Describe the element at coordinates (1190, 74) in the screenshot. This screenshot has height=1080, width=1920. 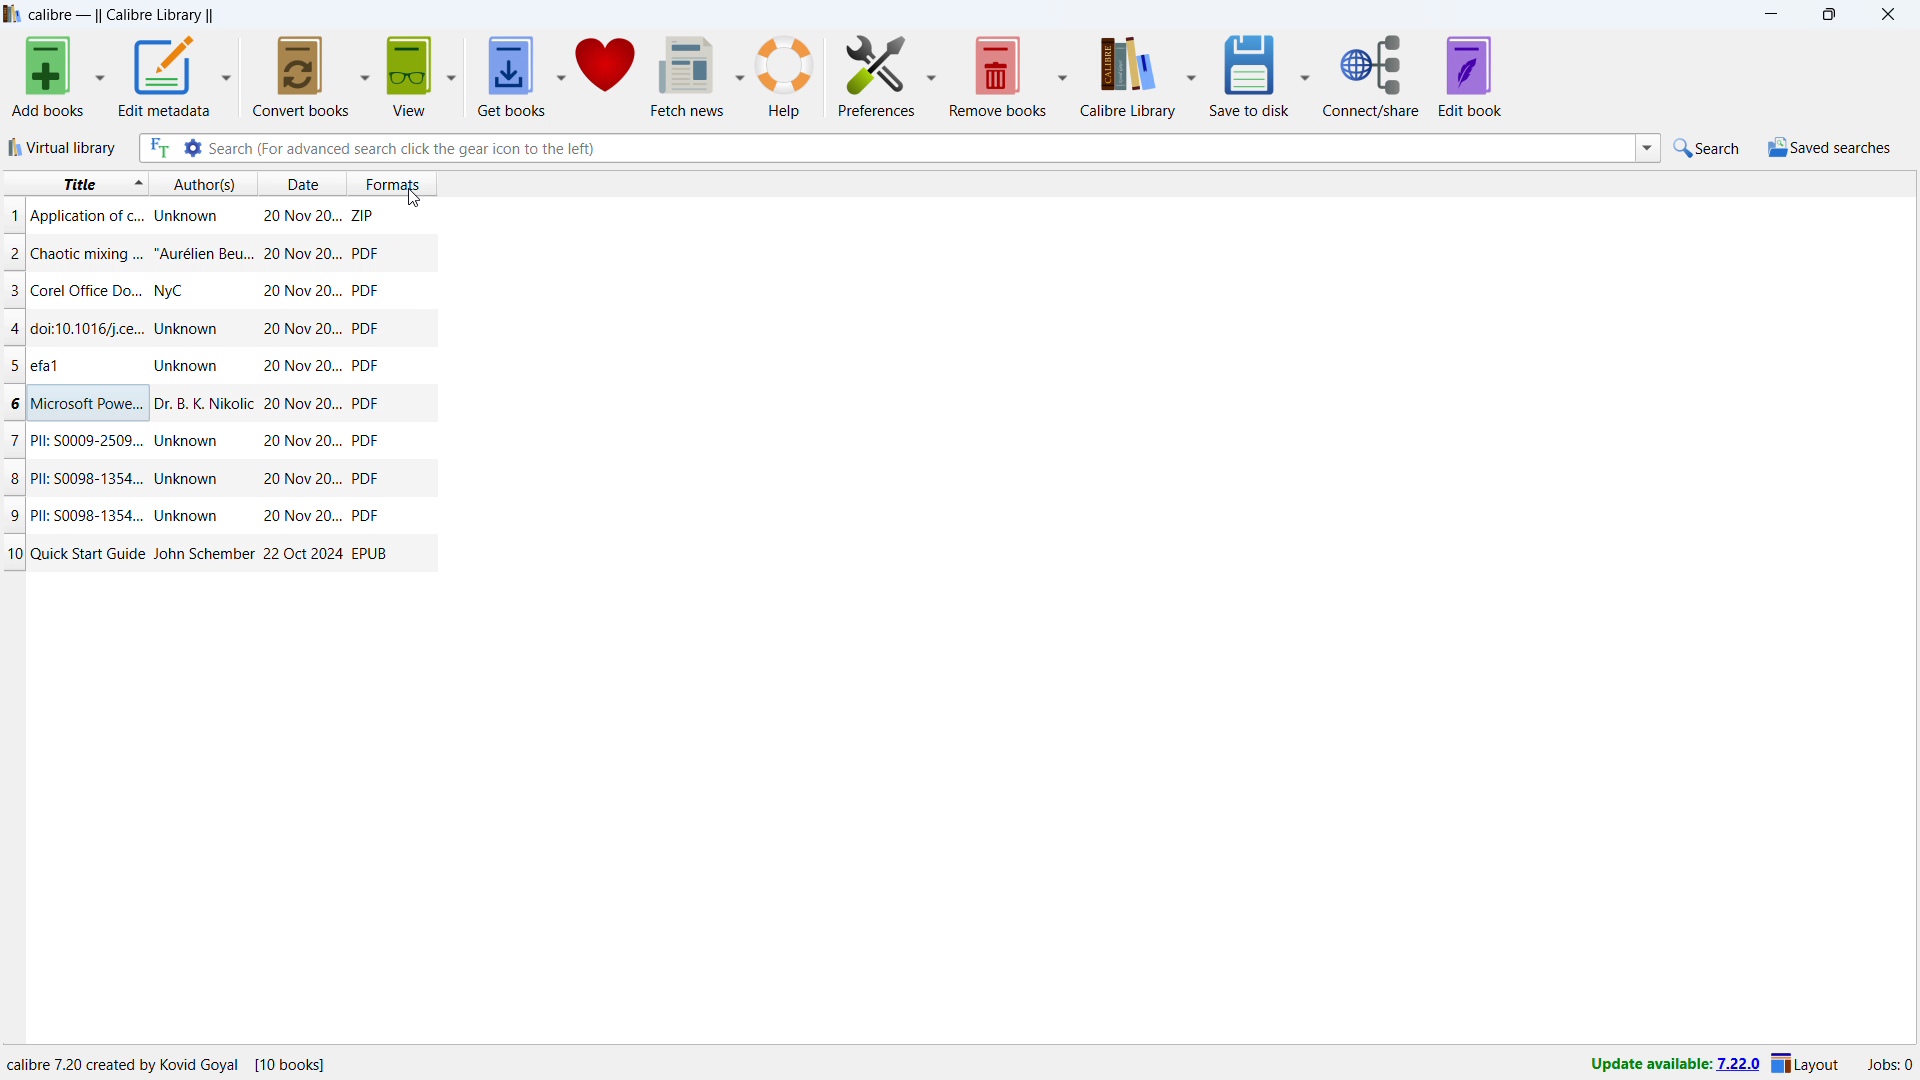
I see `calibre library options` at that location.